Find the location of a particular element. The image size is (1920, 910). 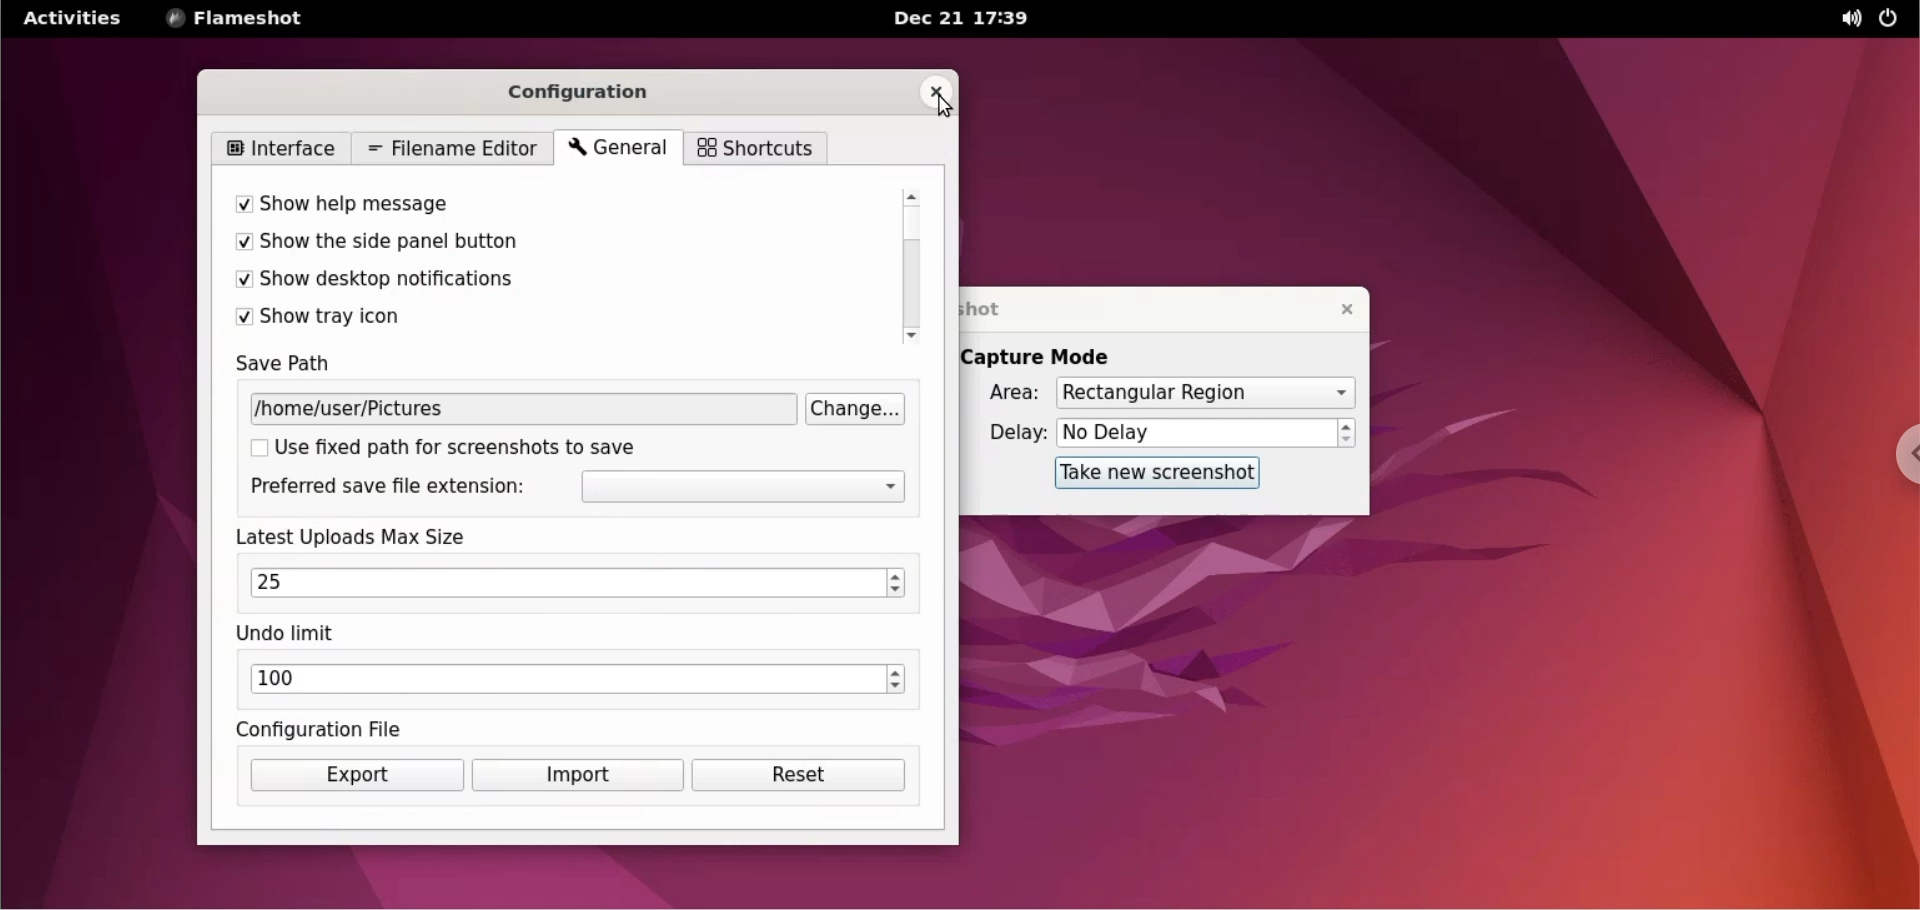

upload max size input box is located at coordinates (559, 583).